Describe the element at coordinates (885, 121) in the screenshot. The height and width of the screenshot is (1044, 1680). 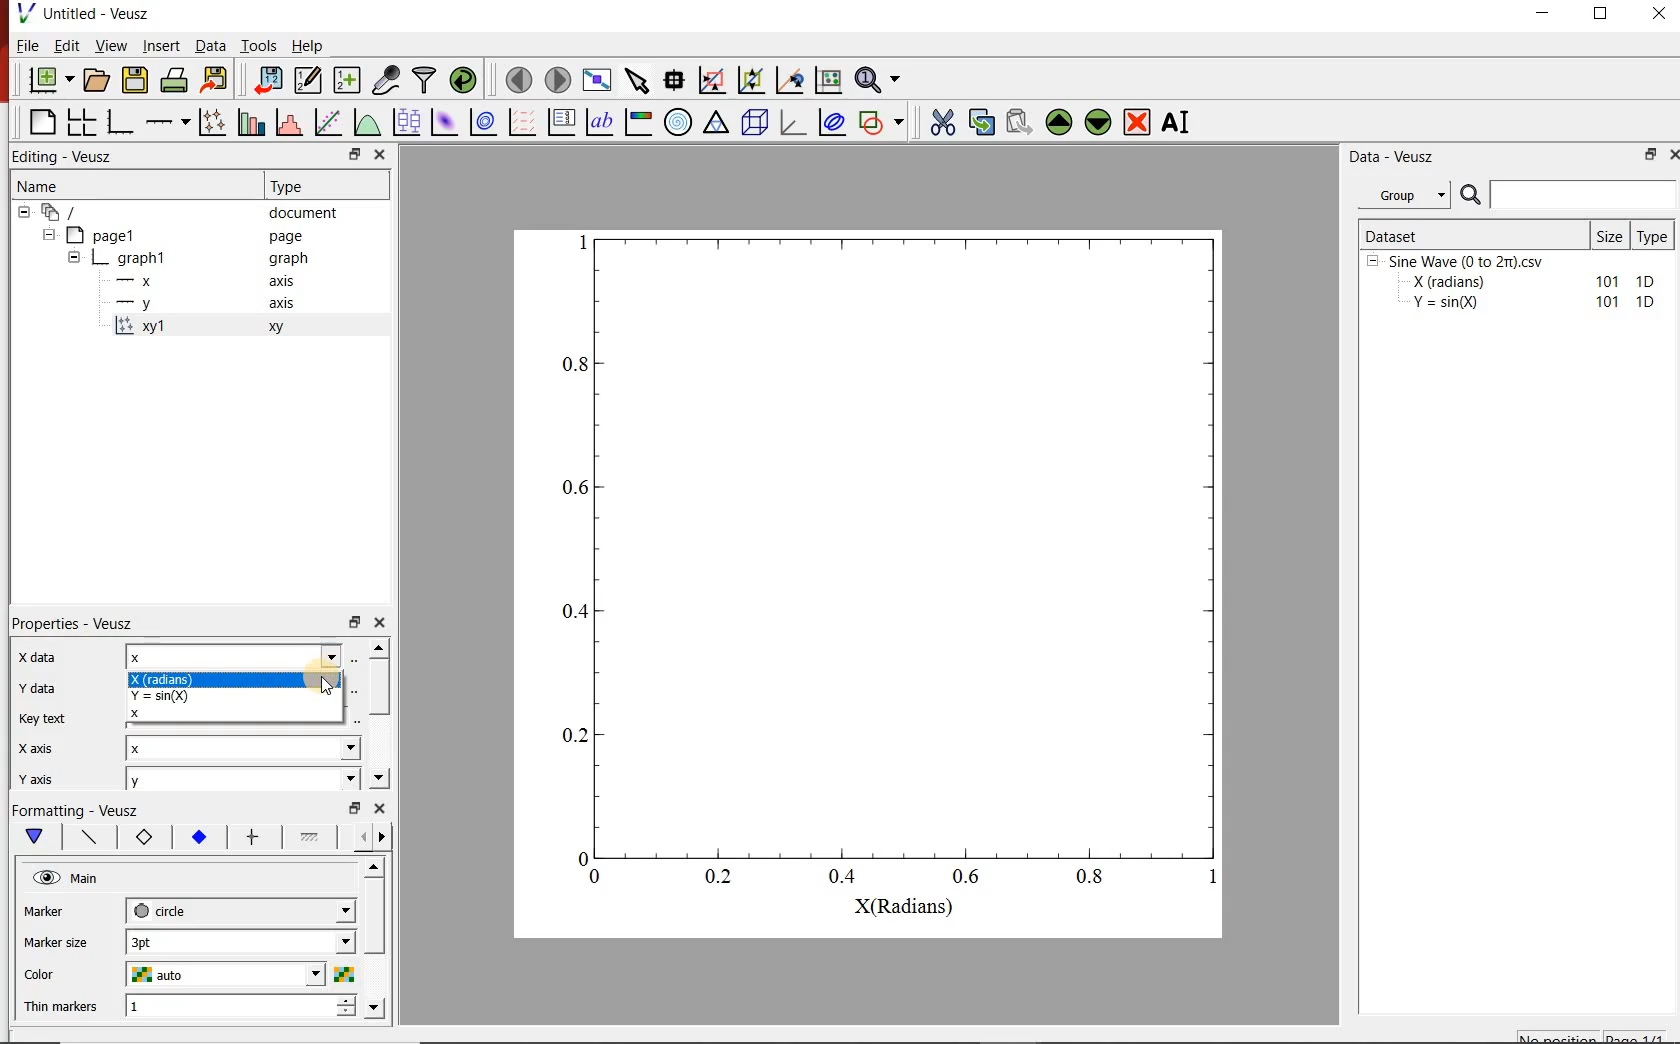
I see `add a shape to the plot` at that location.